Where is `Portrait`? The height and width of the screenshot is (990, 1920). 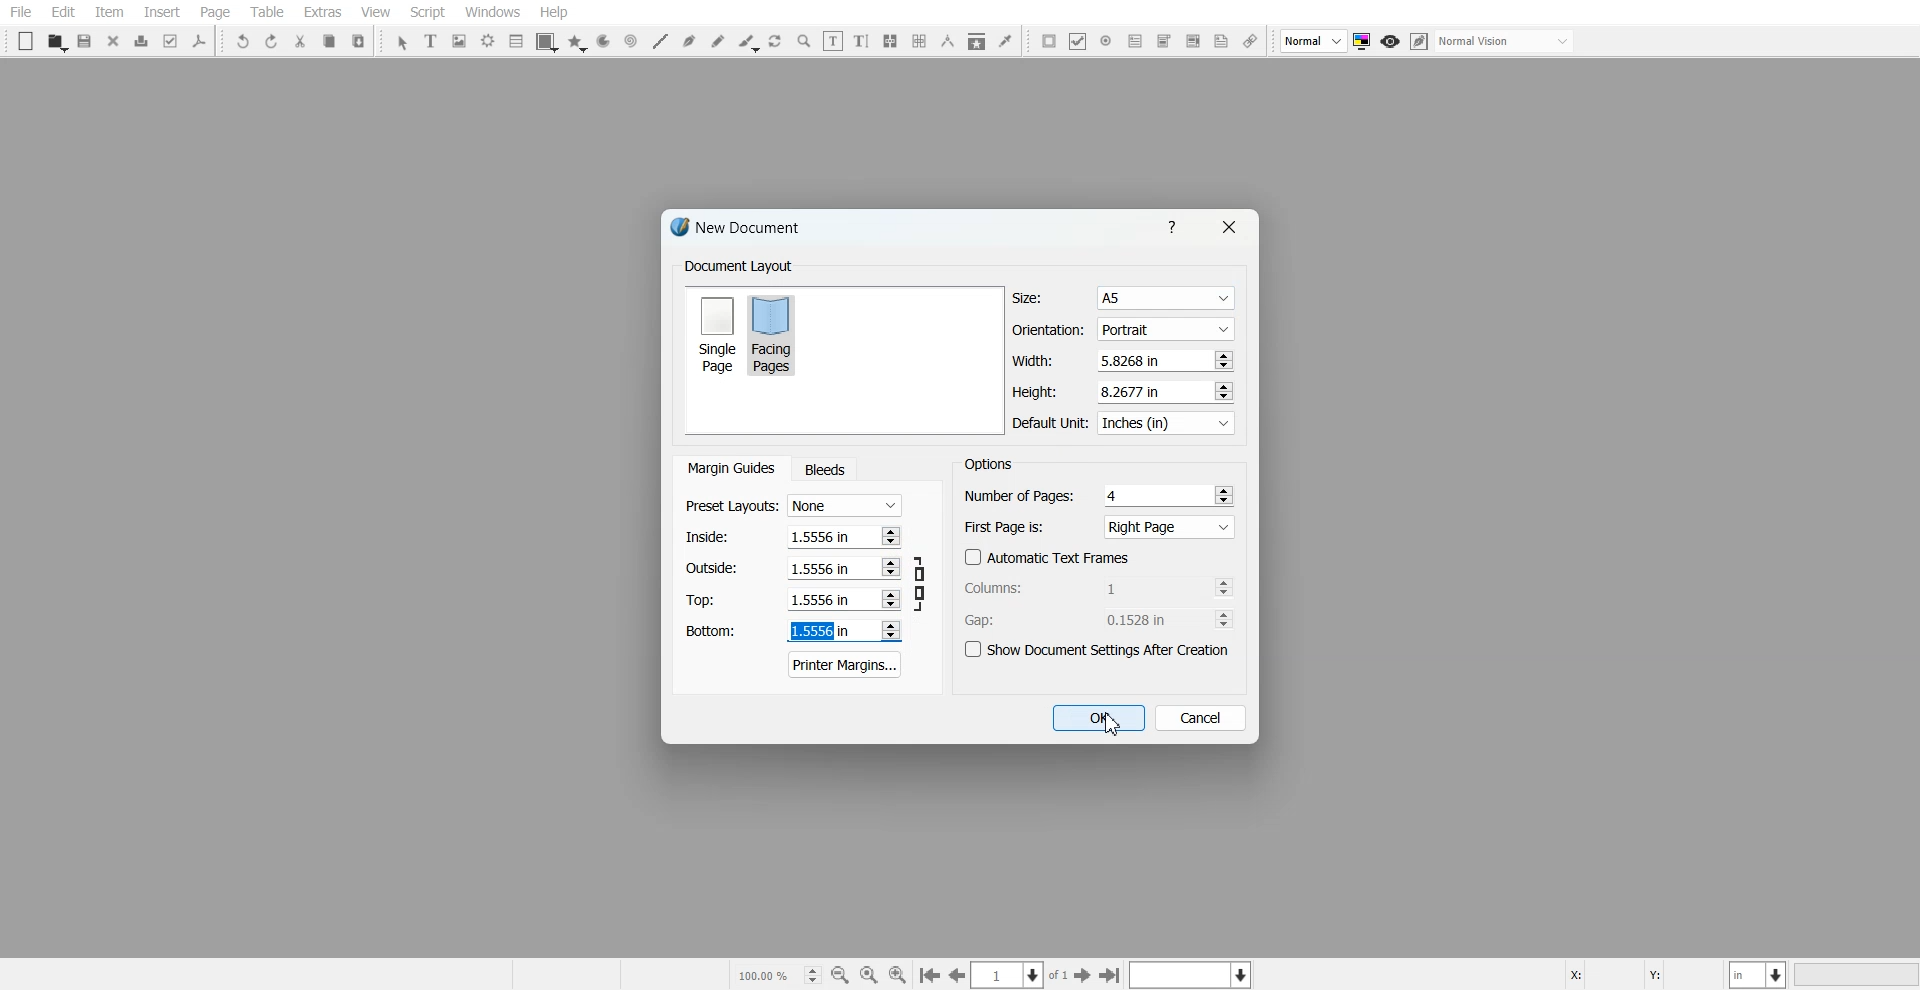 Portrait is located at coordinates (1164, 328).